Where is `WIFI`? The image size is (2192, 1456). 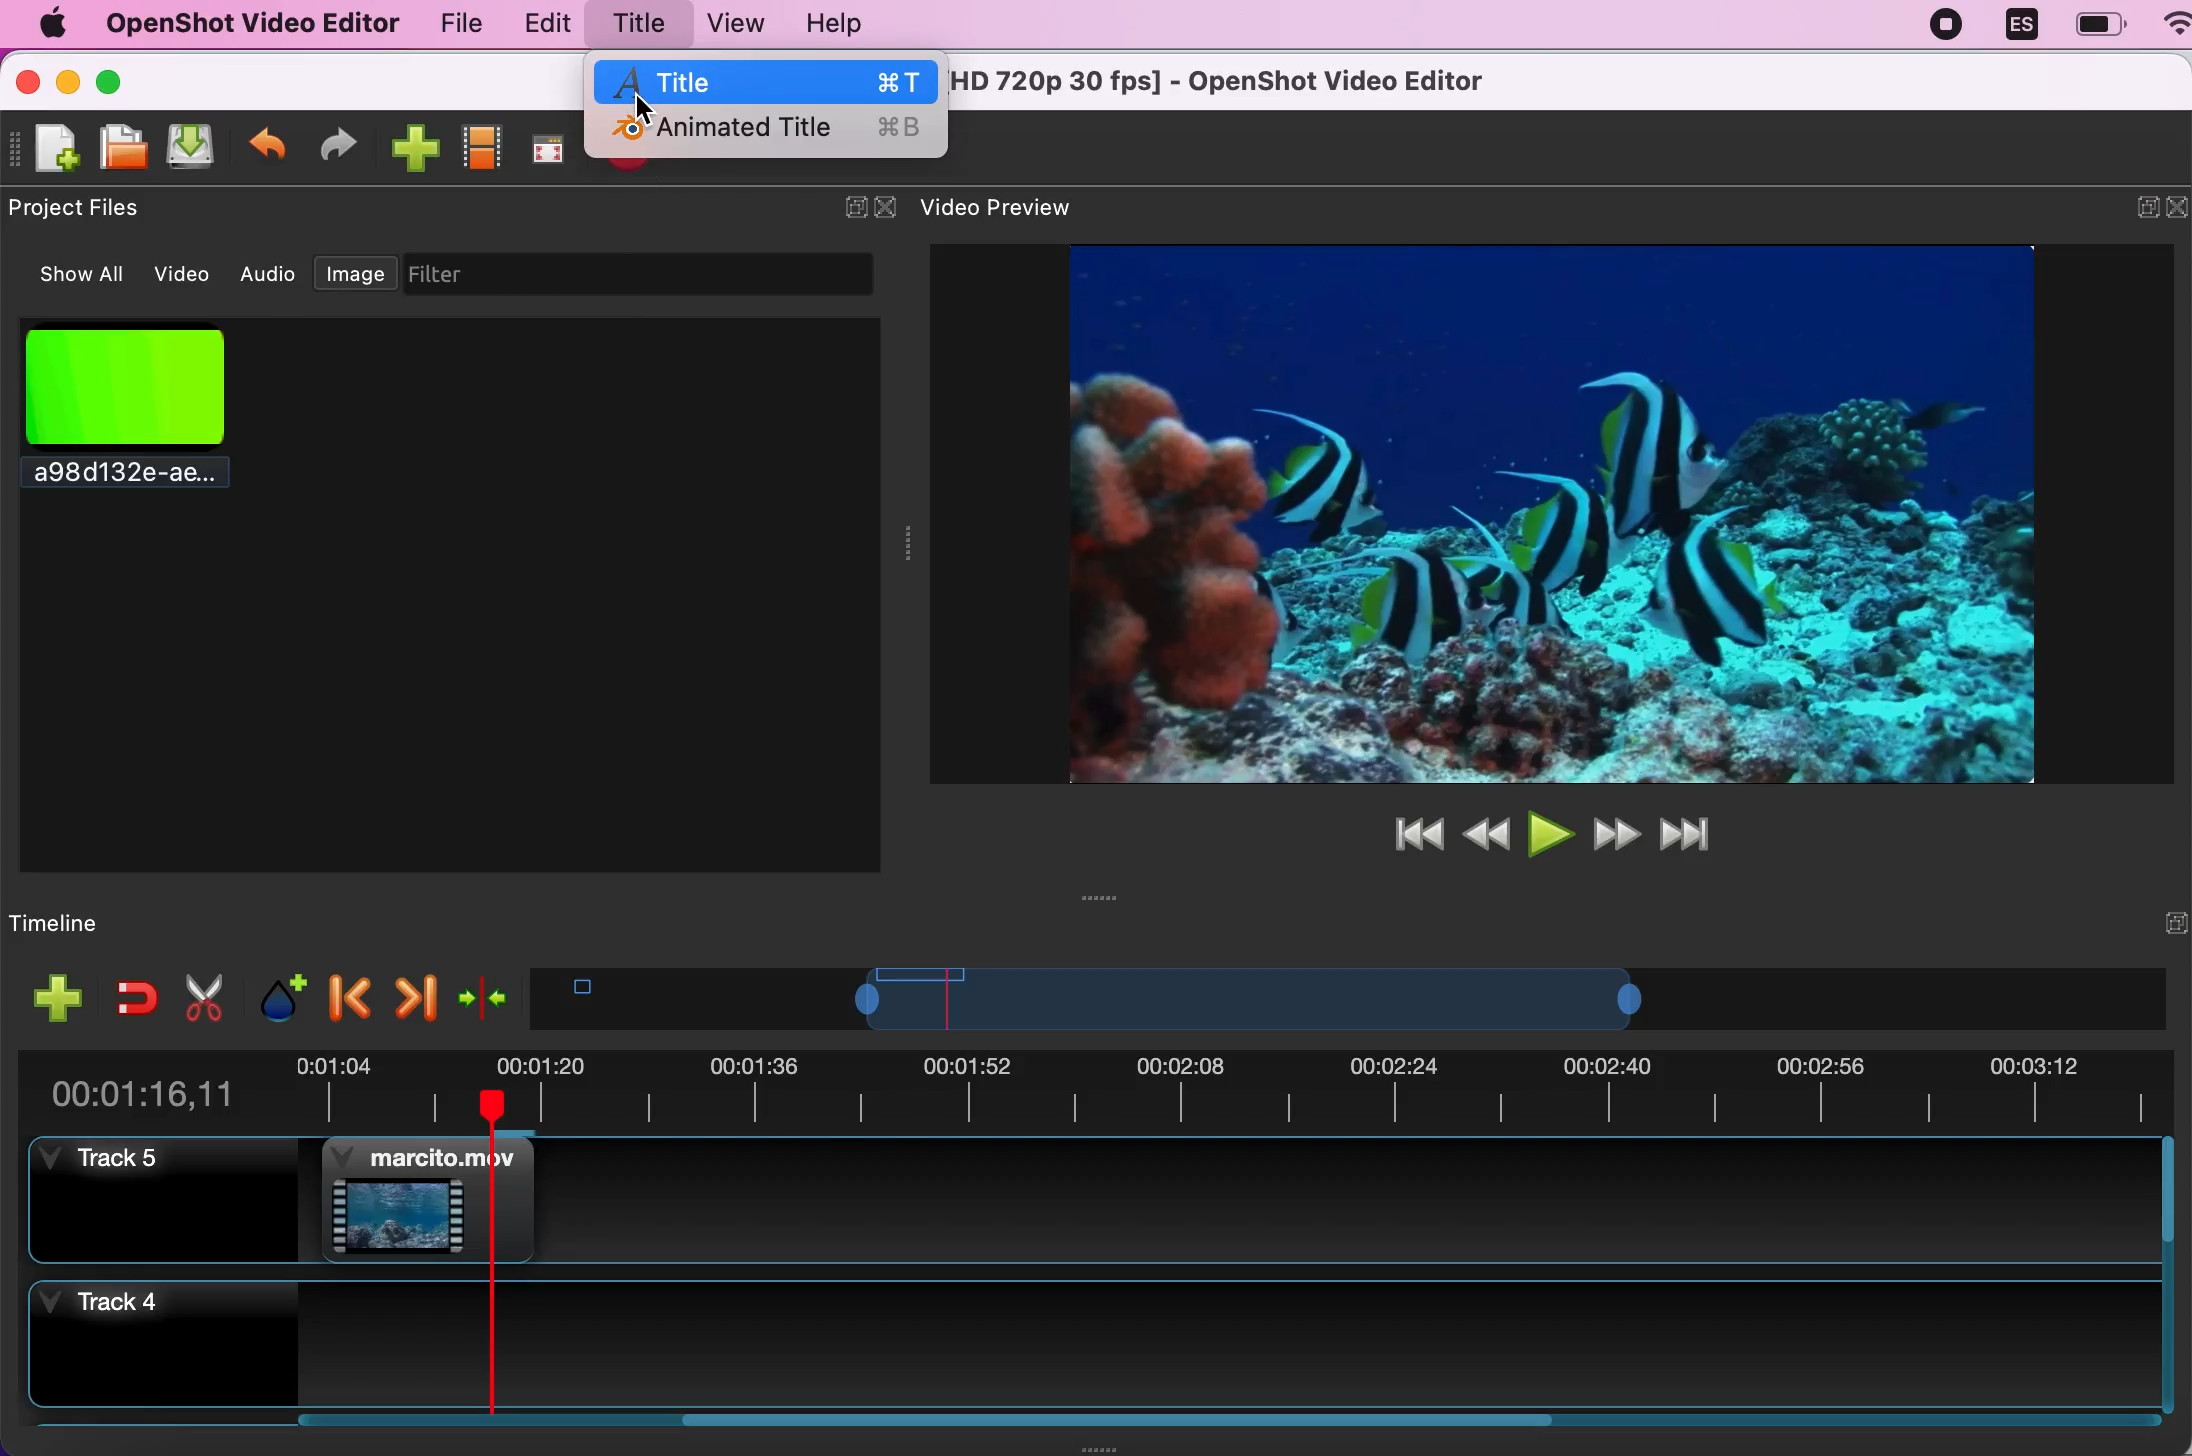
WIFI is located at coordinates (2177, 22).